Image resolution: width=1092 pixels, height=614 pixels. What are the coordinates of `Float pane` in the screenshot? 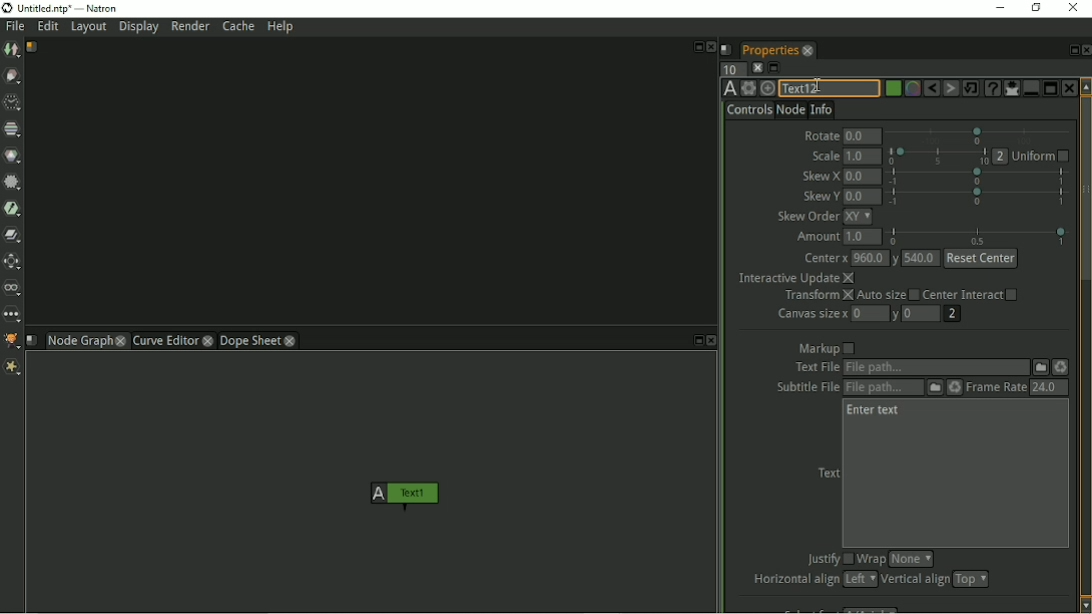 It's located at (695, 341).